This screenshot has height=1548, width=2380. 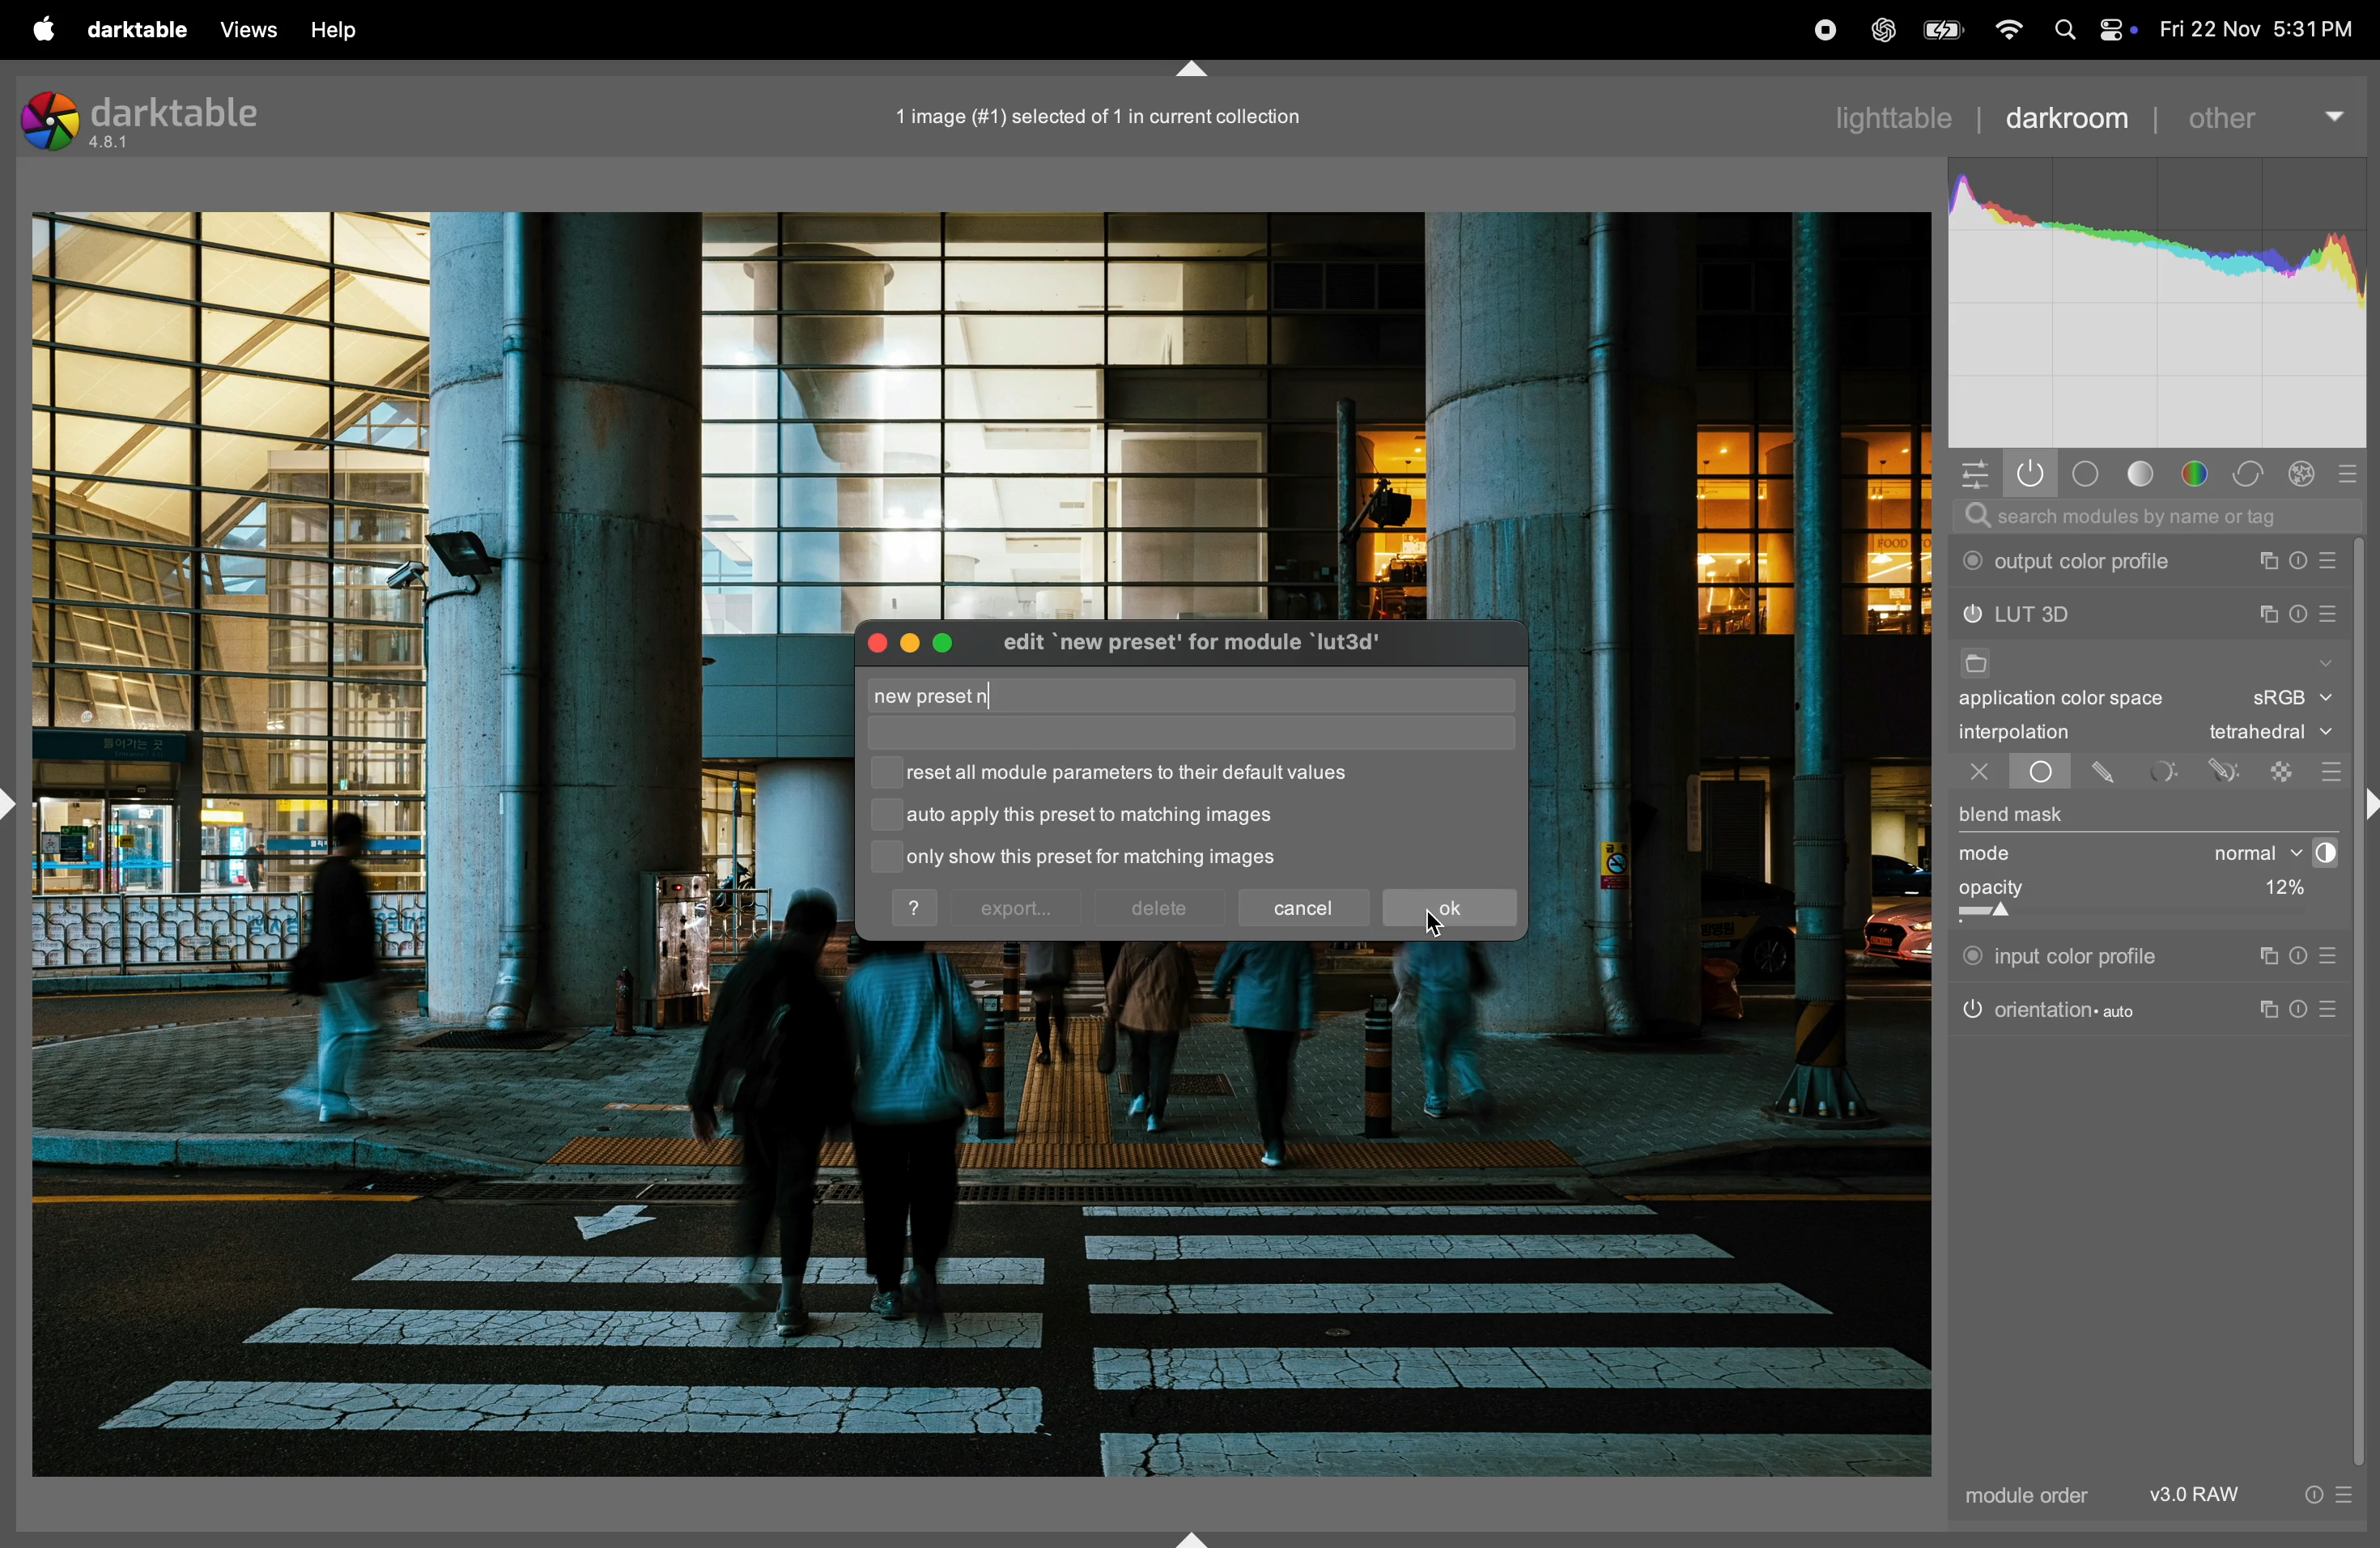 I want to click on close, so click(x=874, y=642).